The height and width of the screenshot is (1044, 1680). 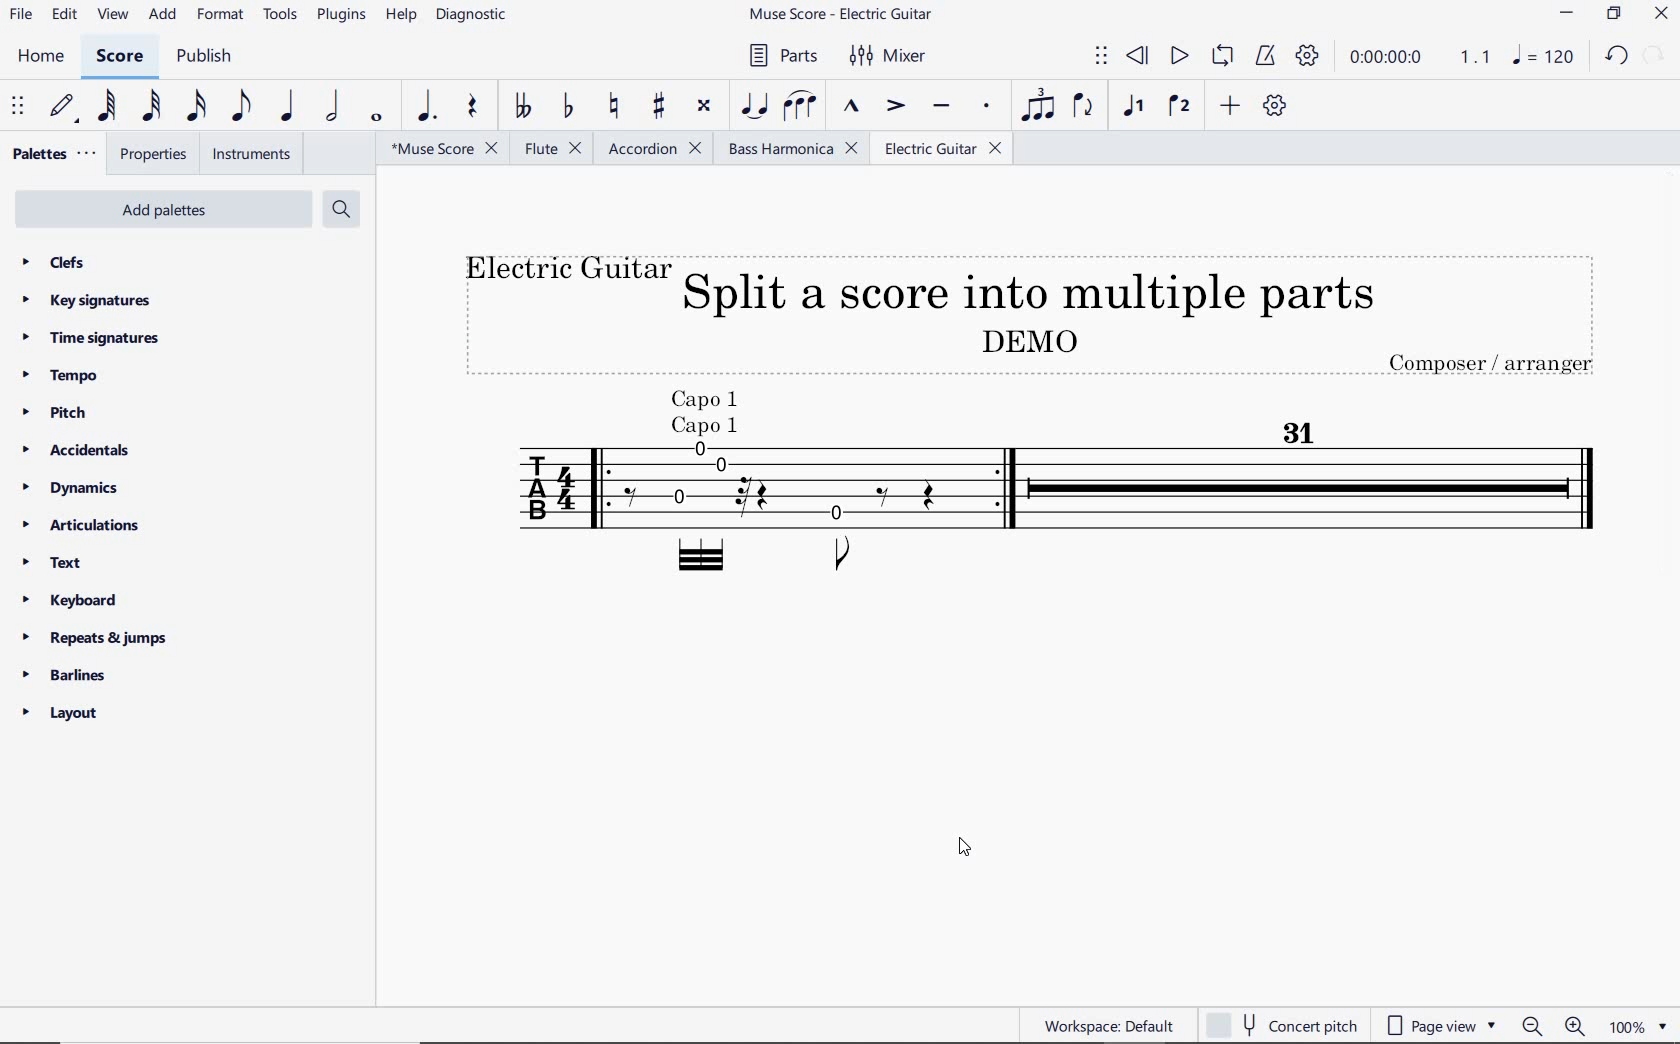 I want to click on customize toolbar, so click(x=1275, y=107).